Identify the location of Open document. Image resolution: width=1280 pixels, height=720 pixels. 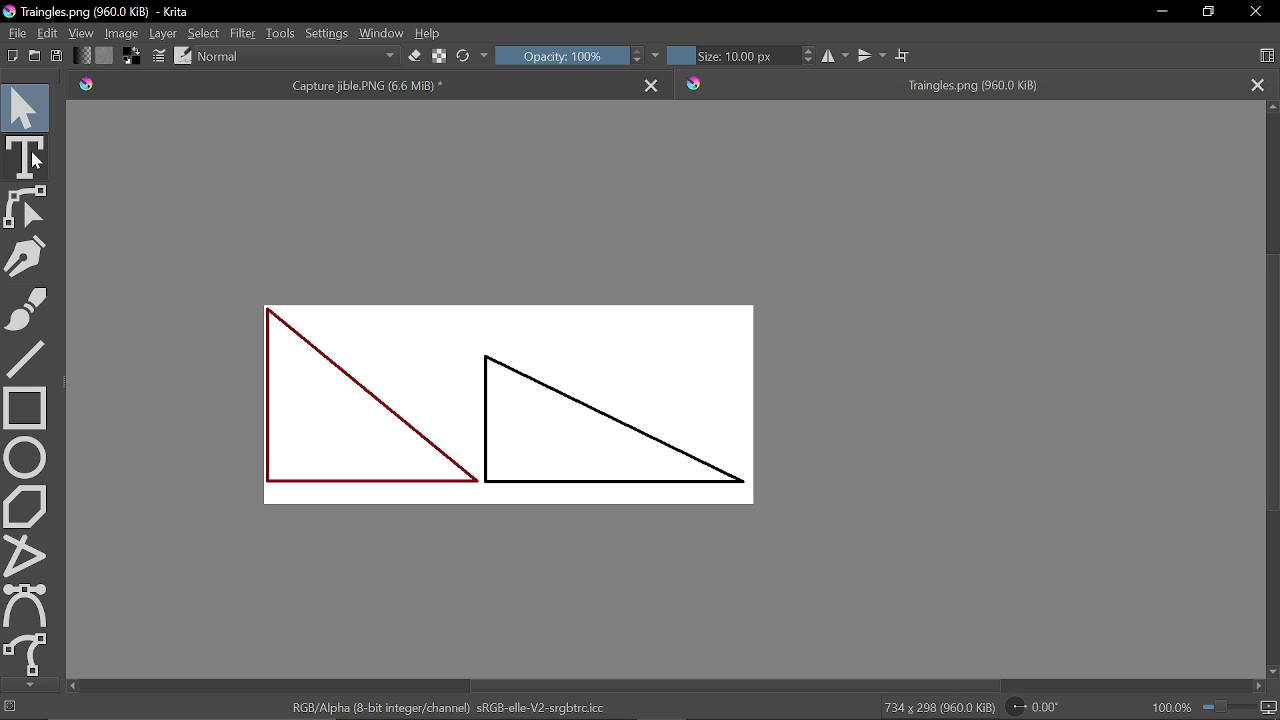
(34, 58).